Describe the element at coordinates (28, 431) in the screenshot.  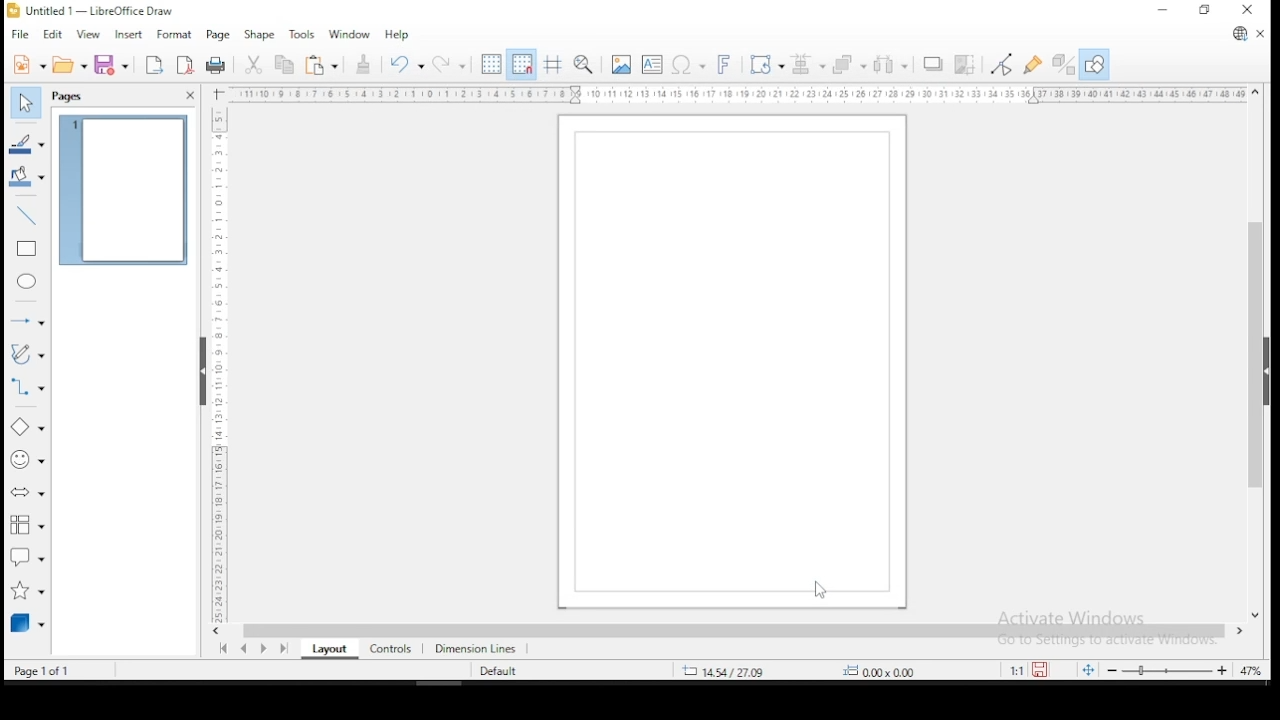
I see `simple shapes` at that location.